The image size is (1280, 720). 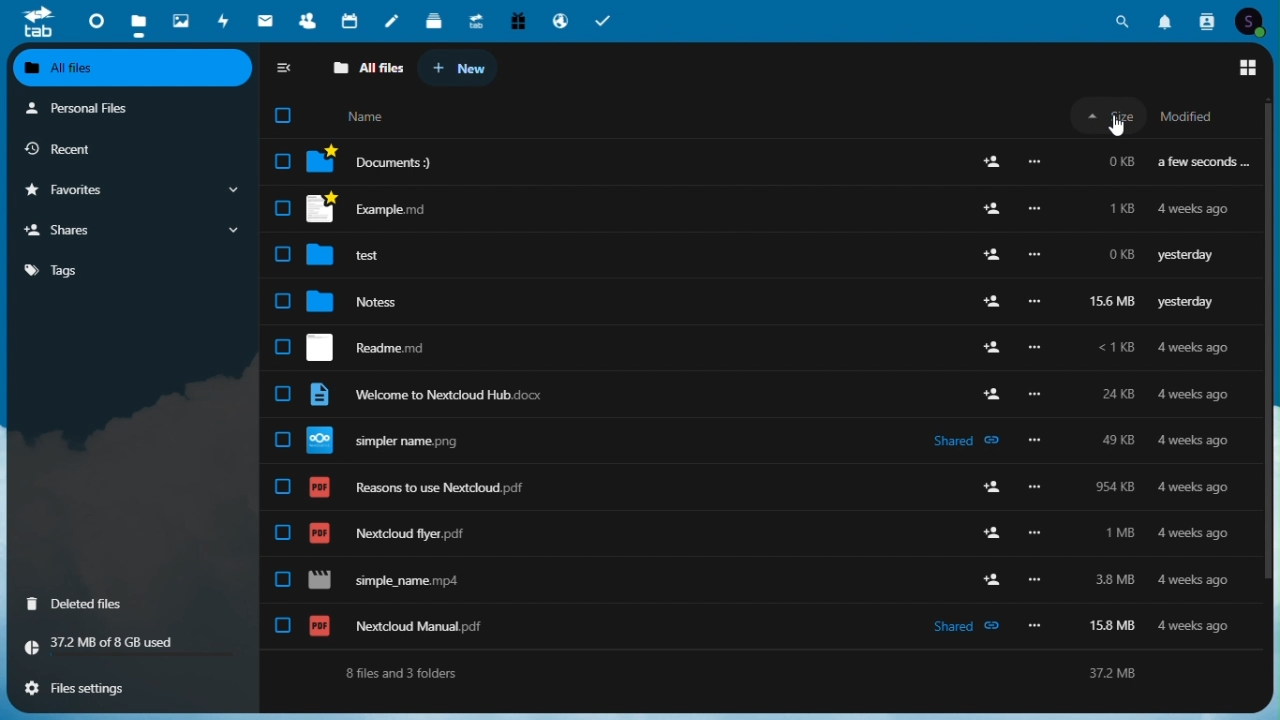 I want to click on simple_name. mp4, so click(x=746, y=582).